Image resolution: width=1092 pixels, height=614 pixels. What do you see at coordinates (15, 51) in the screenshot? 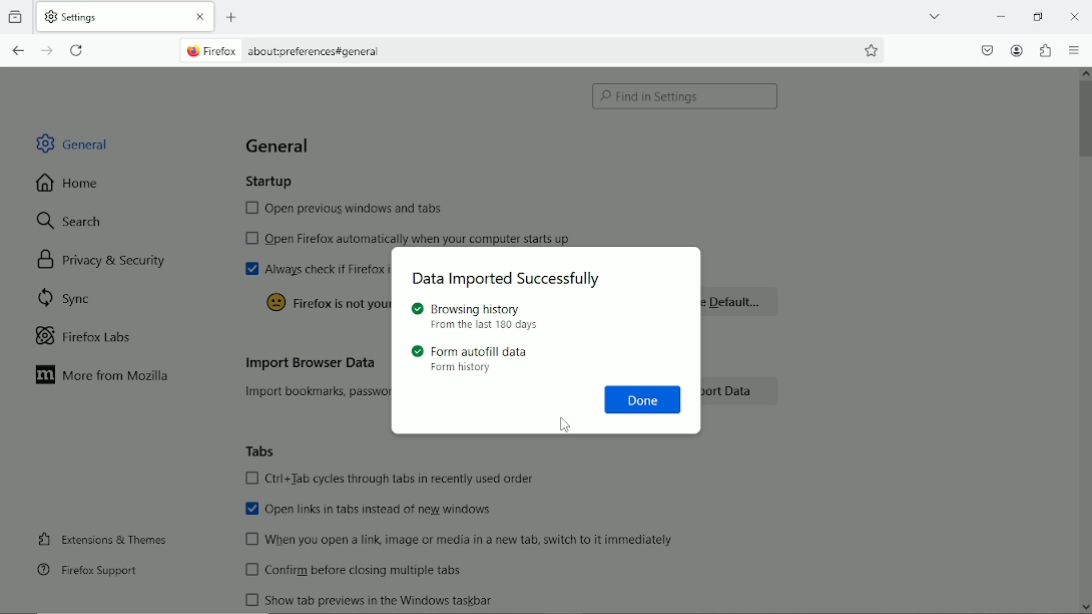
I see `Go back` at bounding box center [15, 51].